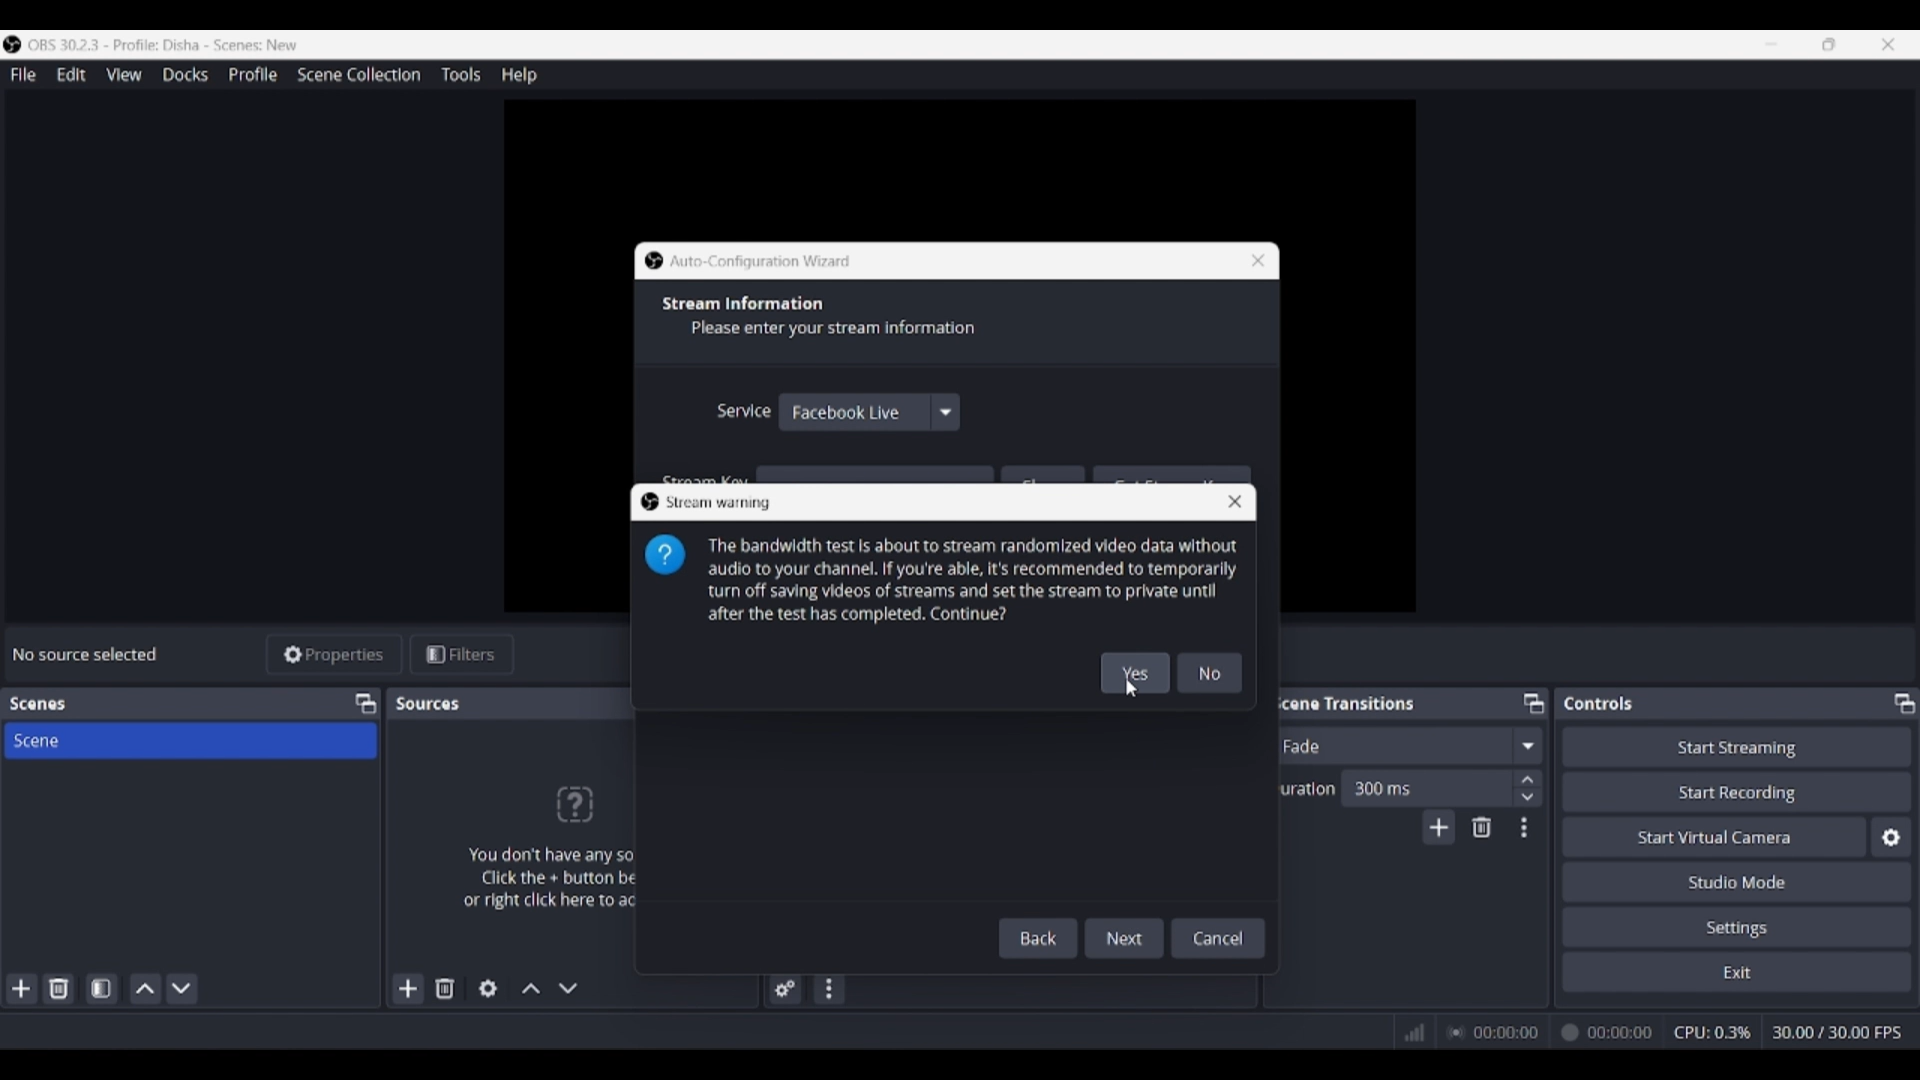 The height and width of the screenshot is (1080, 1920). I want to click on Advanced audio properties, so click(785, 989).